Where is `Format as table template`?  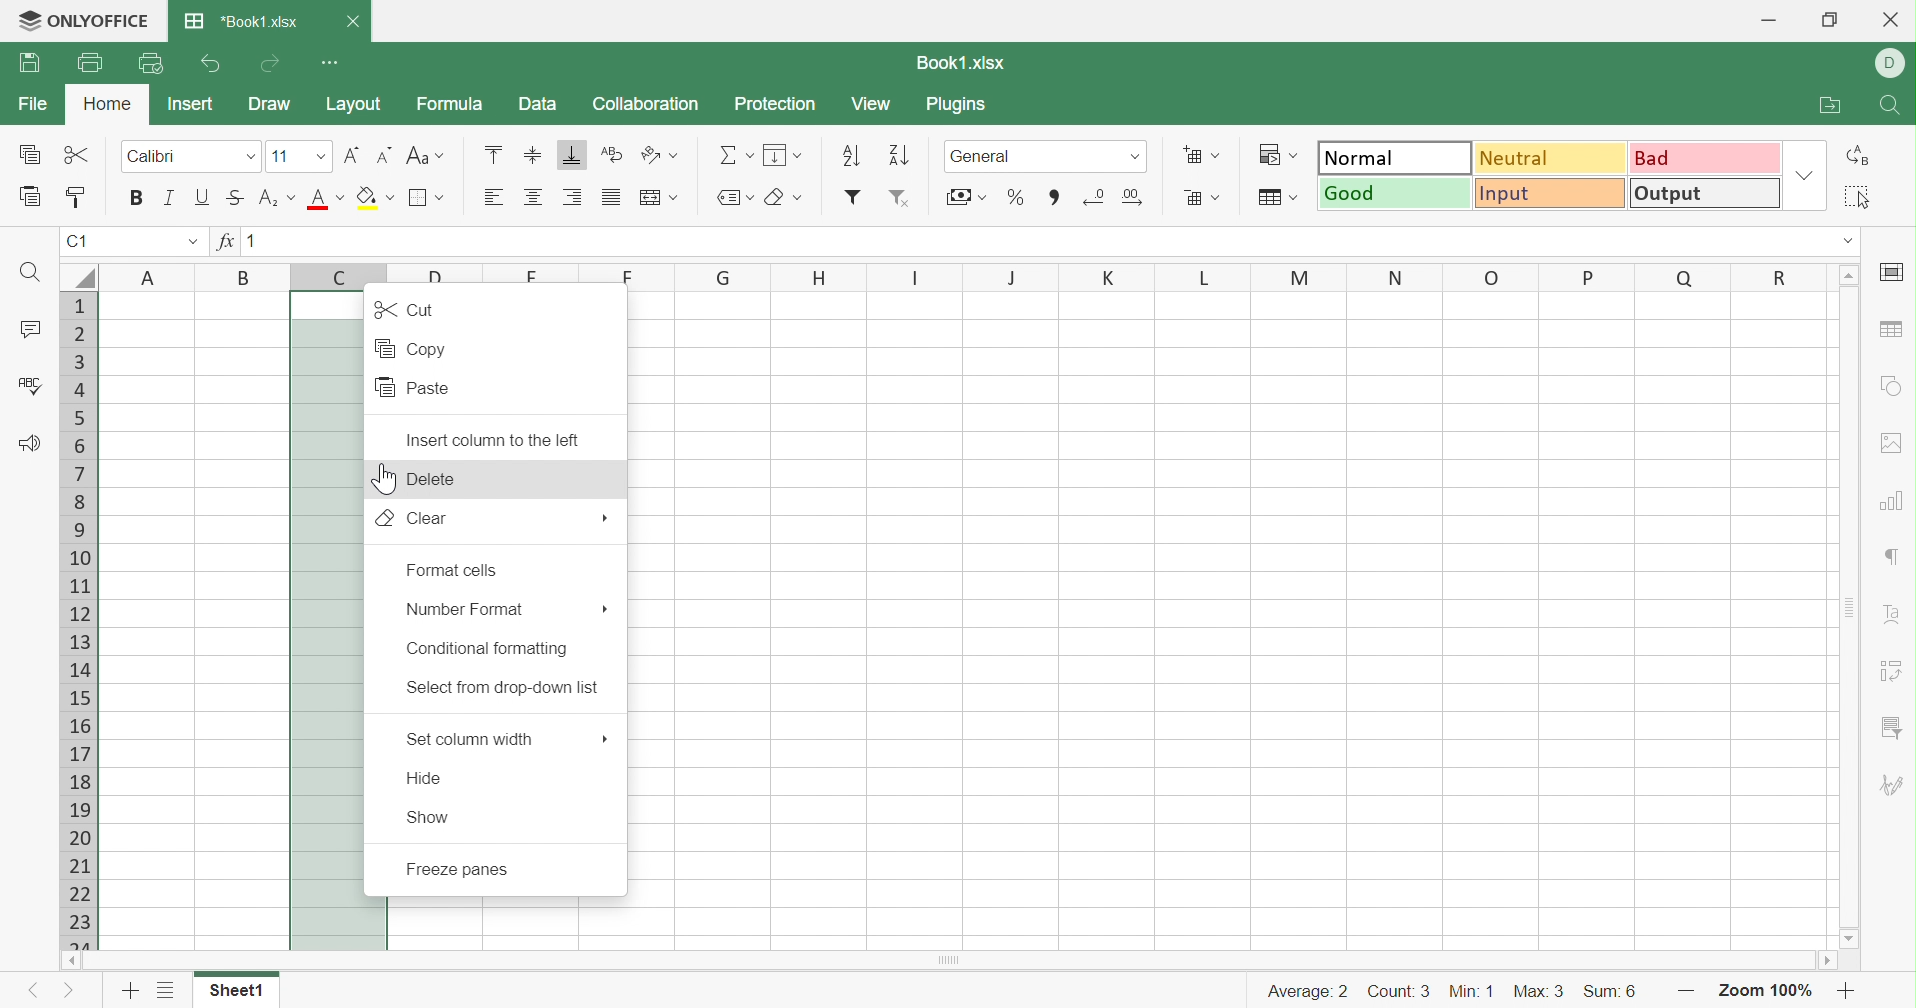
Format as table template is located at coordinates (1268, 199).